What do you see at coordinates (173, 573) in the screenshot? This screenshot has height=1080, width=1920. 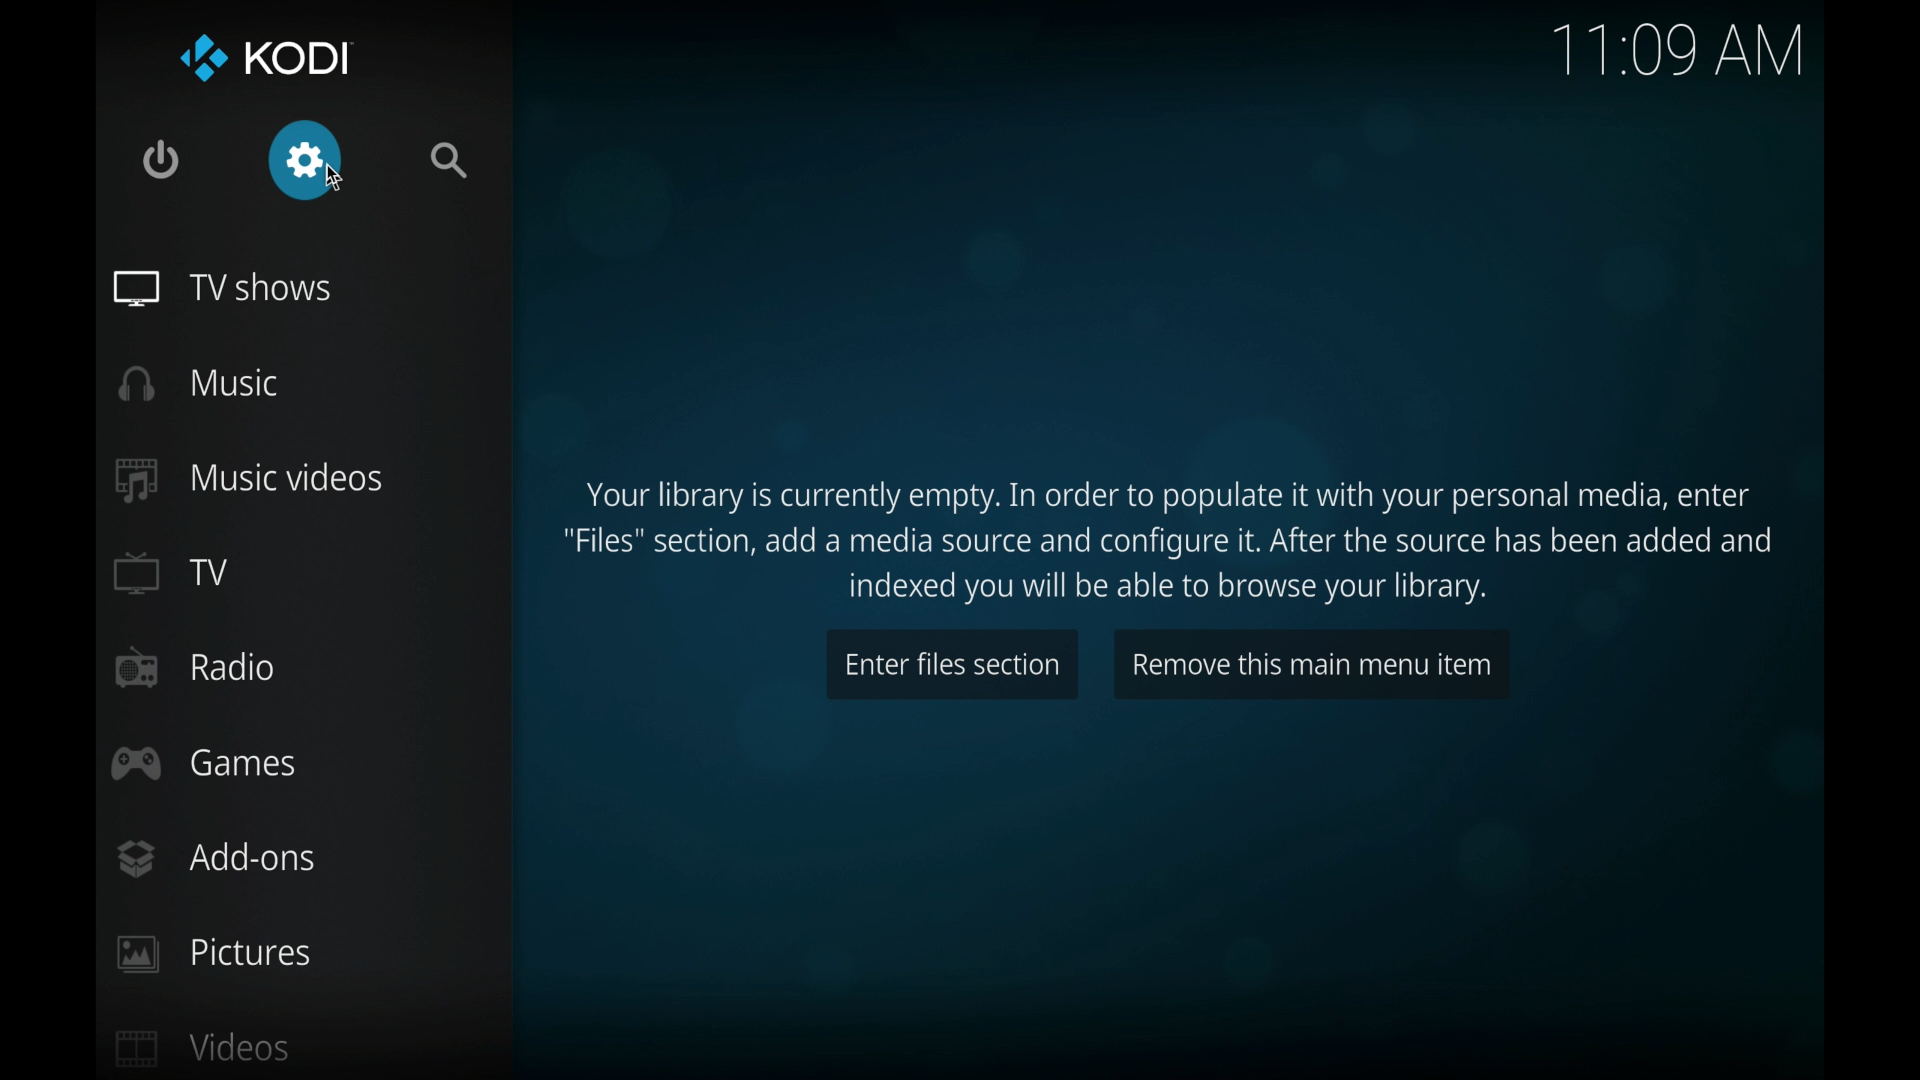 I see `TV` at bounding box center [173, 573].